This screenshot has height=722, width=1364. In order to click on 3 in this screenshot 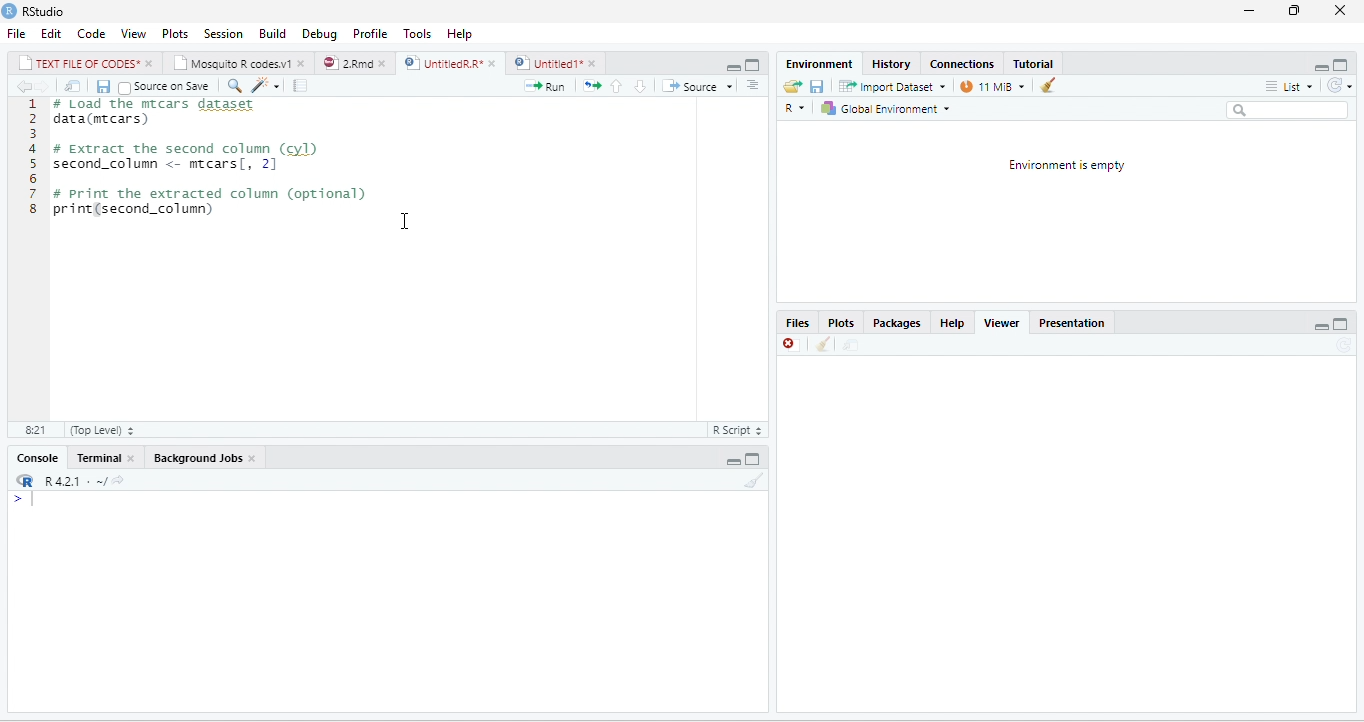, I will do `click(33, 134)`.